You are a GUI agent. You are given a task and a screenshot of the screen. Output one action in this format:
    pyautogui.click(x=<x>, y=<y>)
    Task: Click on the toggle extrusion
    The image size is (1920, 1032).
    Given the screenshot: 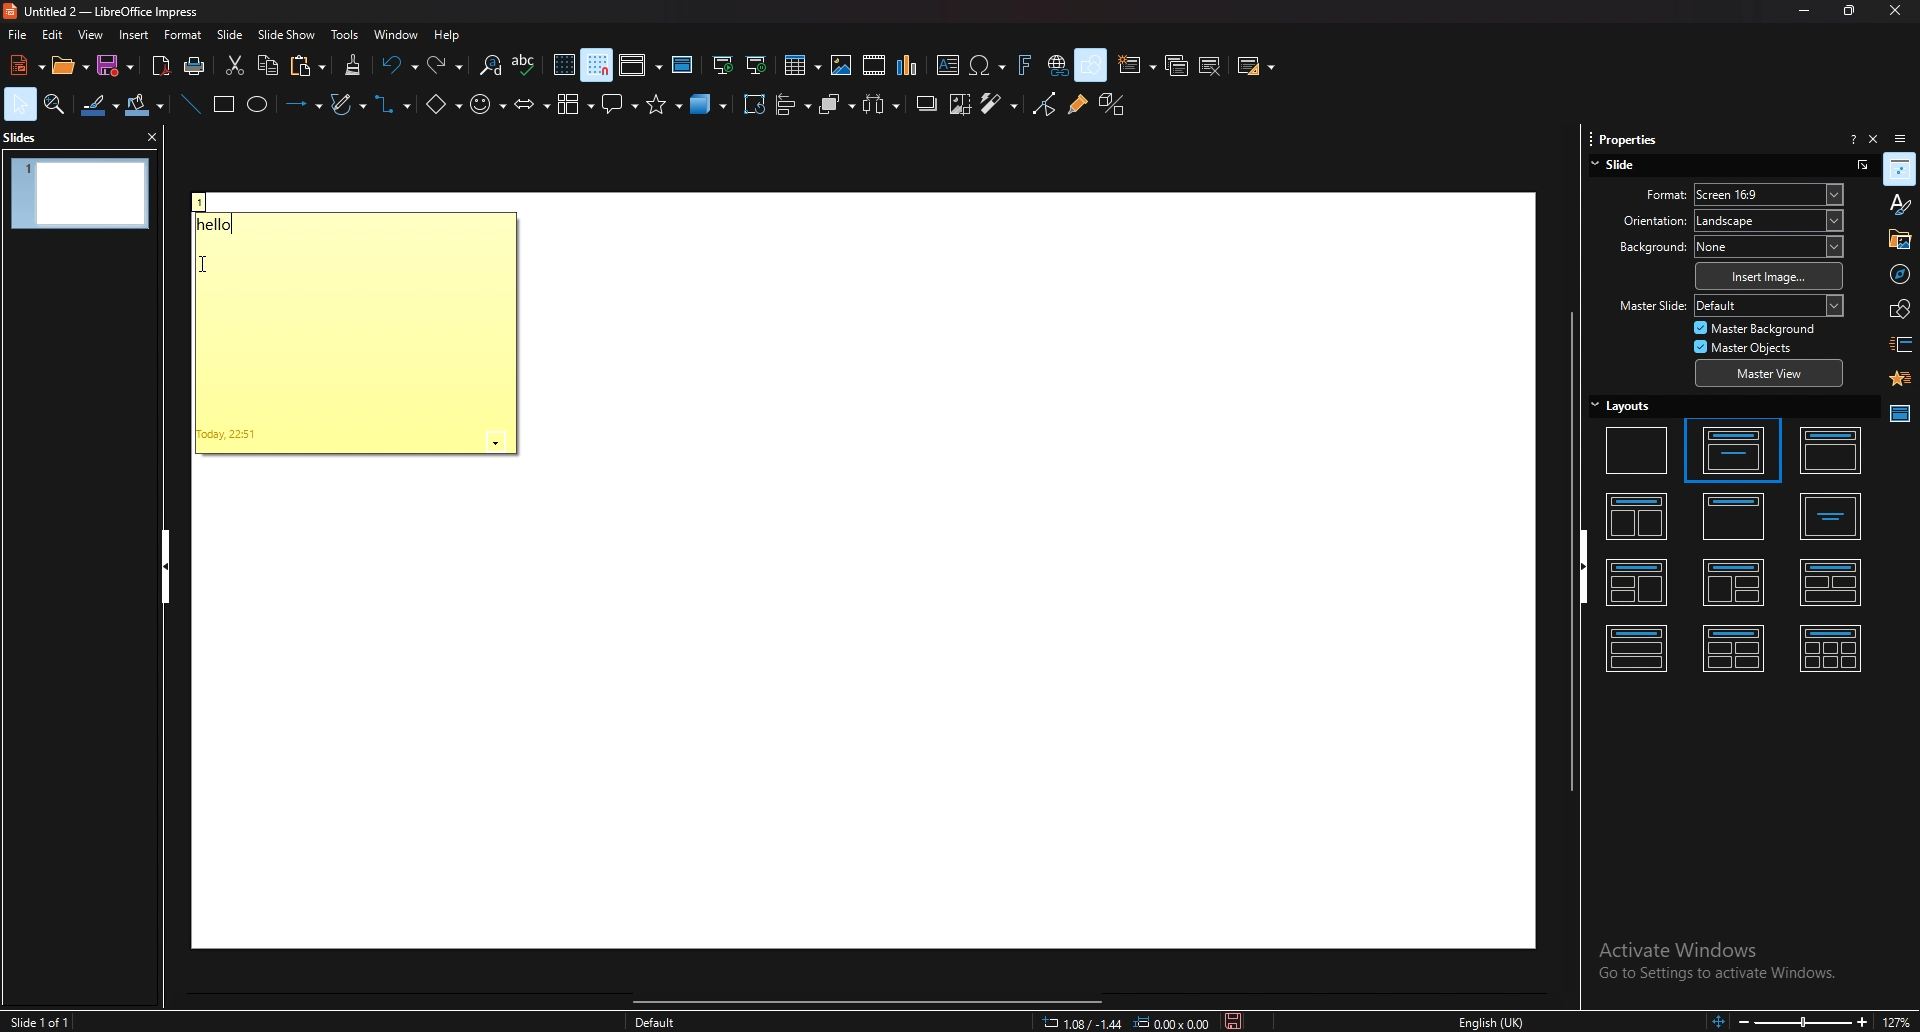 What is the action you would take?
    pyautogui.click(x=1112, y=105)
    